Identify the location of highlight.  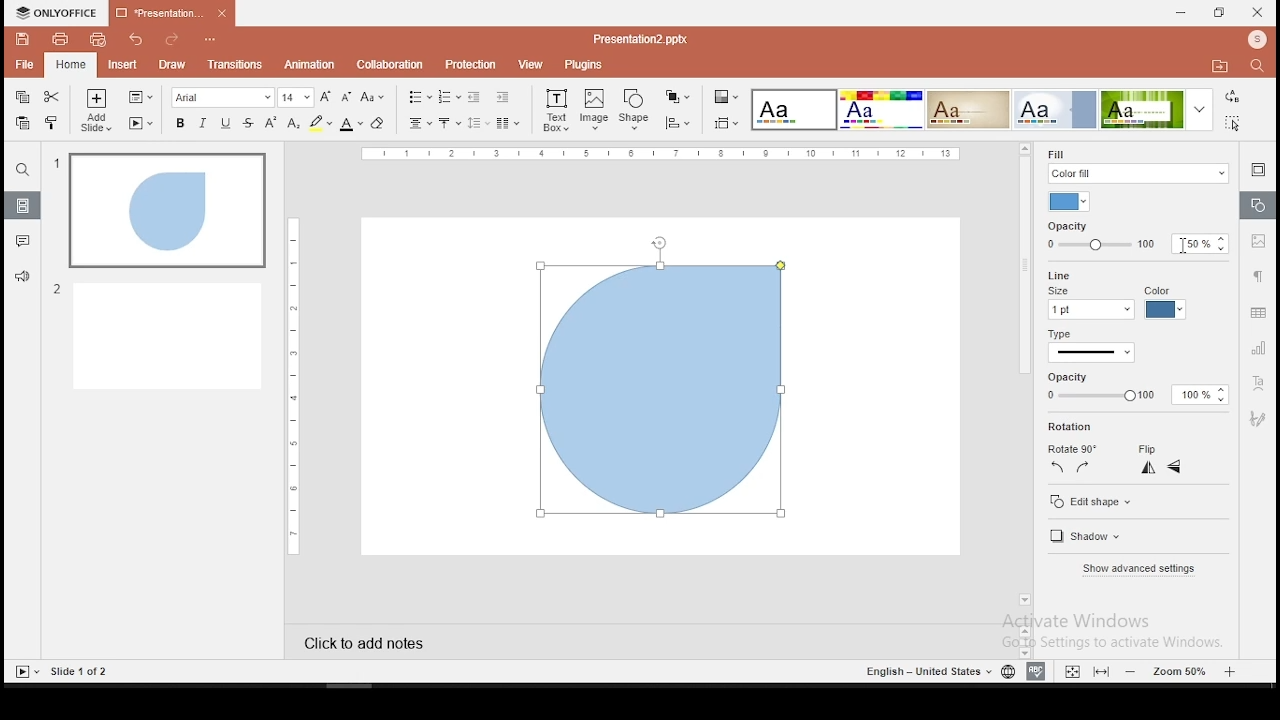
(320, 124).